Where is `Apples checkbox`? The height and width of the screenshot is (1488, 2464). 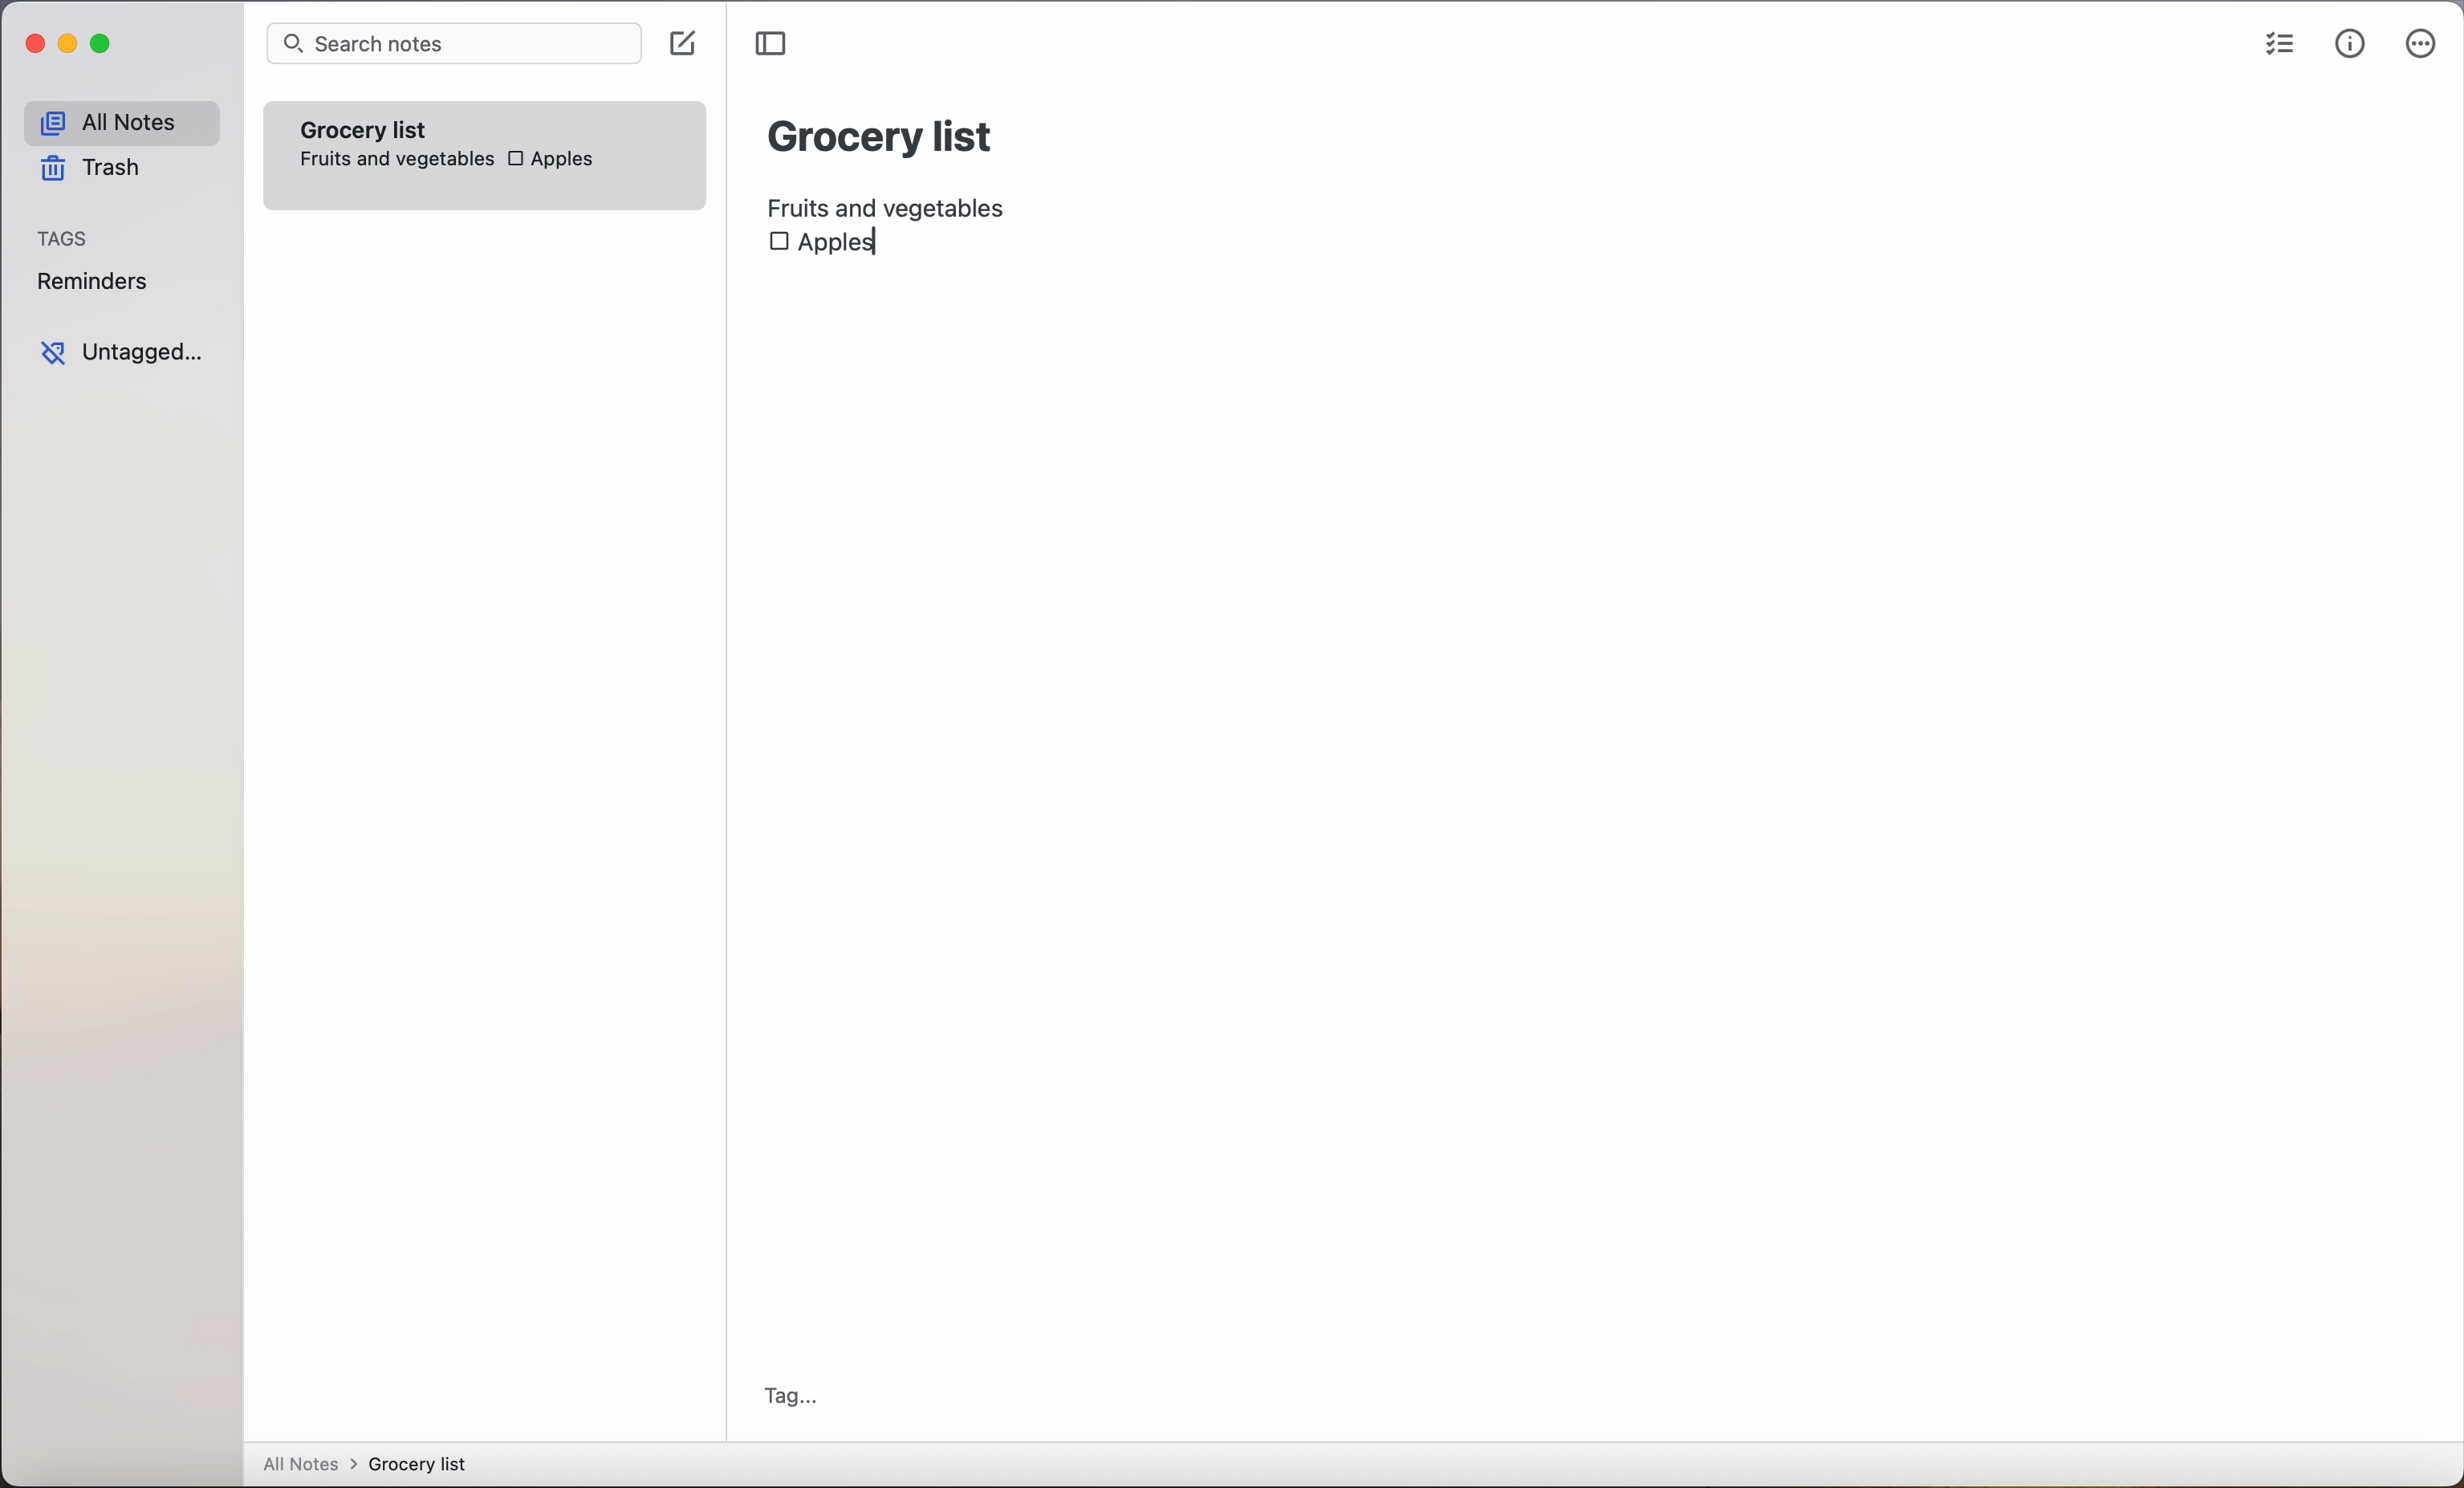 Apples checkbox is located at coordinates (821, 240).